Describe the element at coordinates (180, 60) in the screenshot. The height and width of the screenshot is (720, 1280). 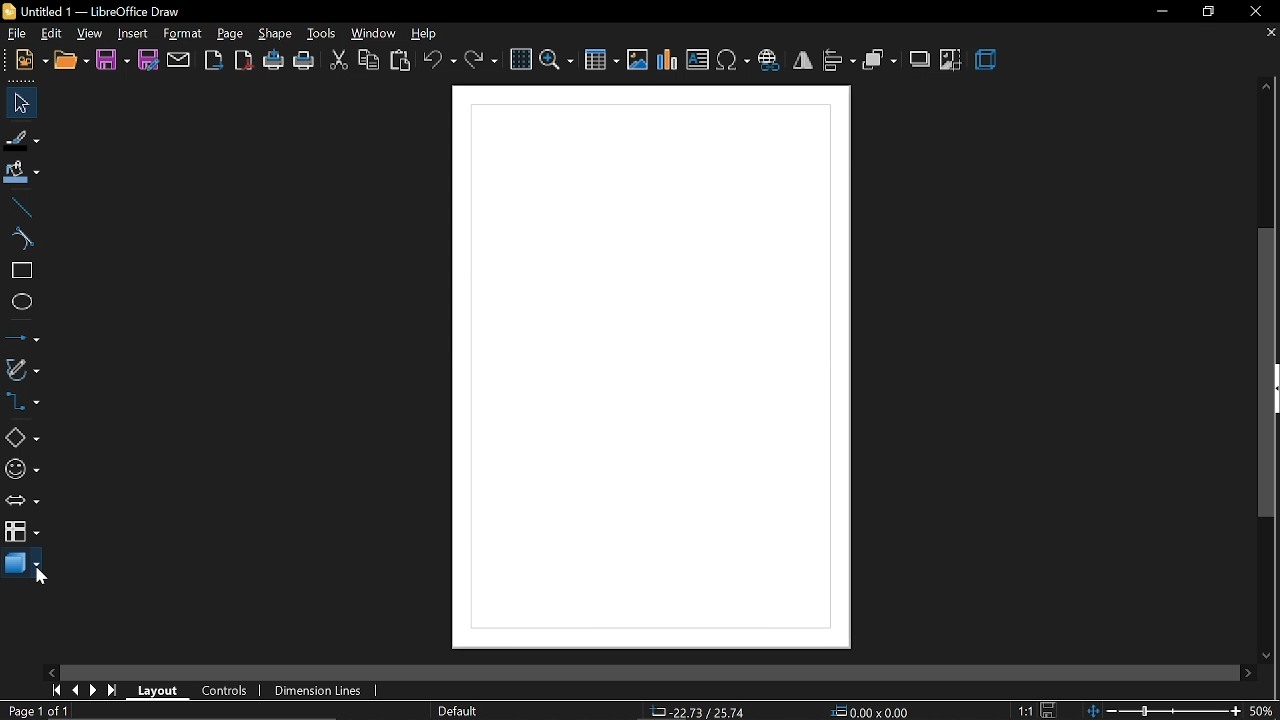
I see `attach` at that location.